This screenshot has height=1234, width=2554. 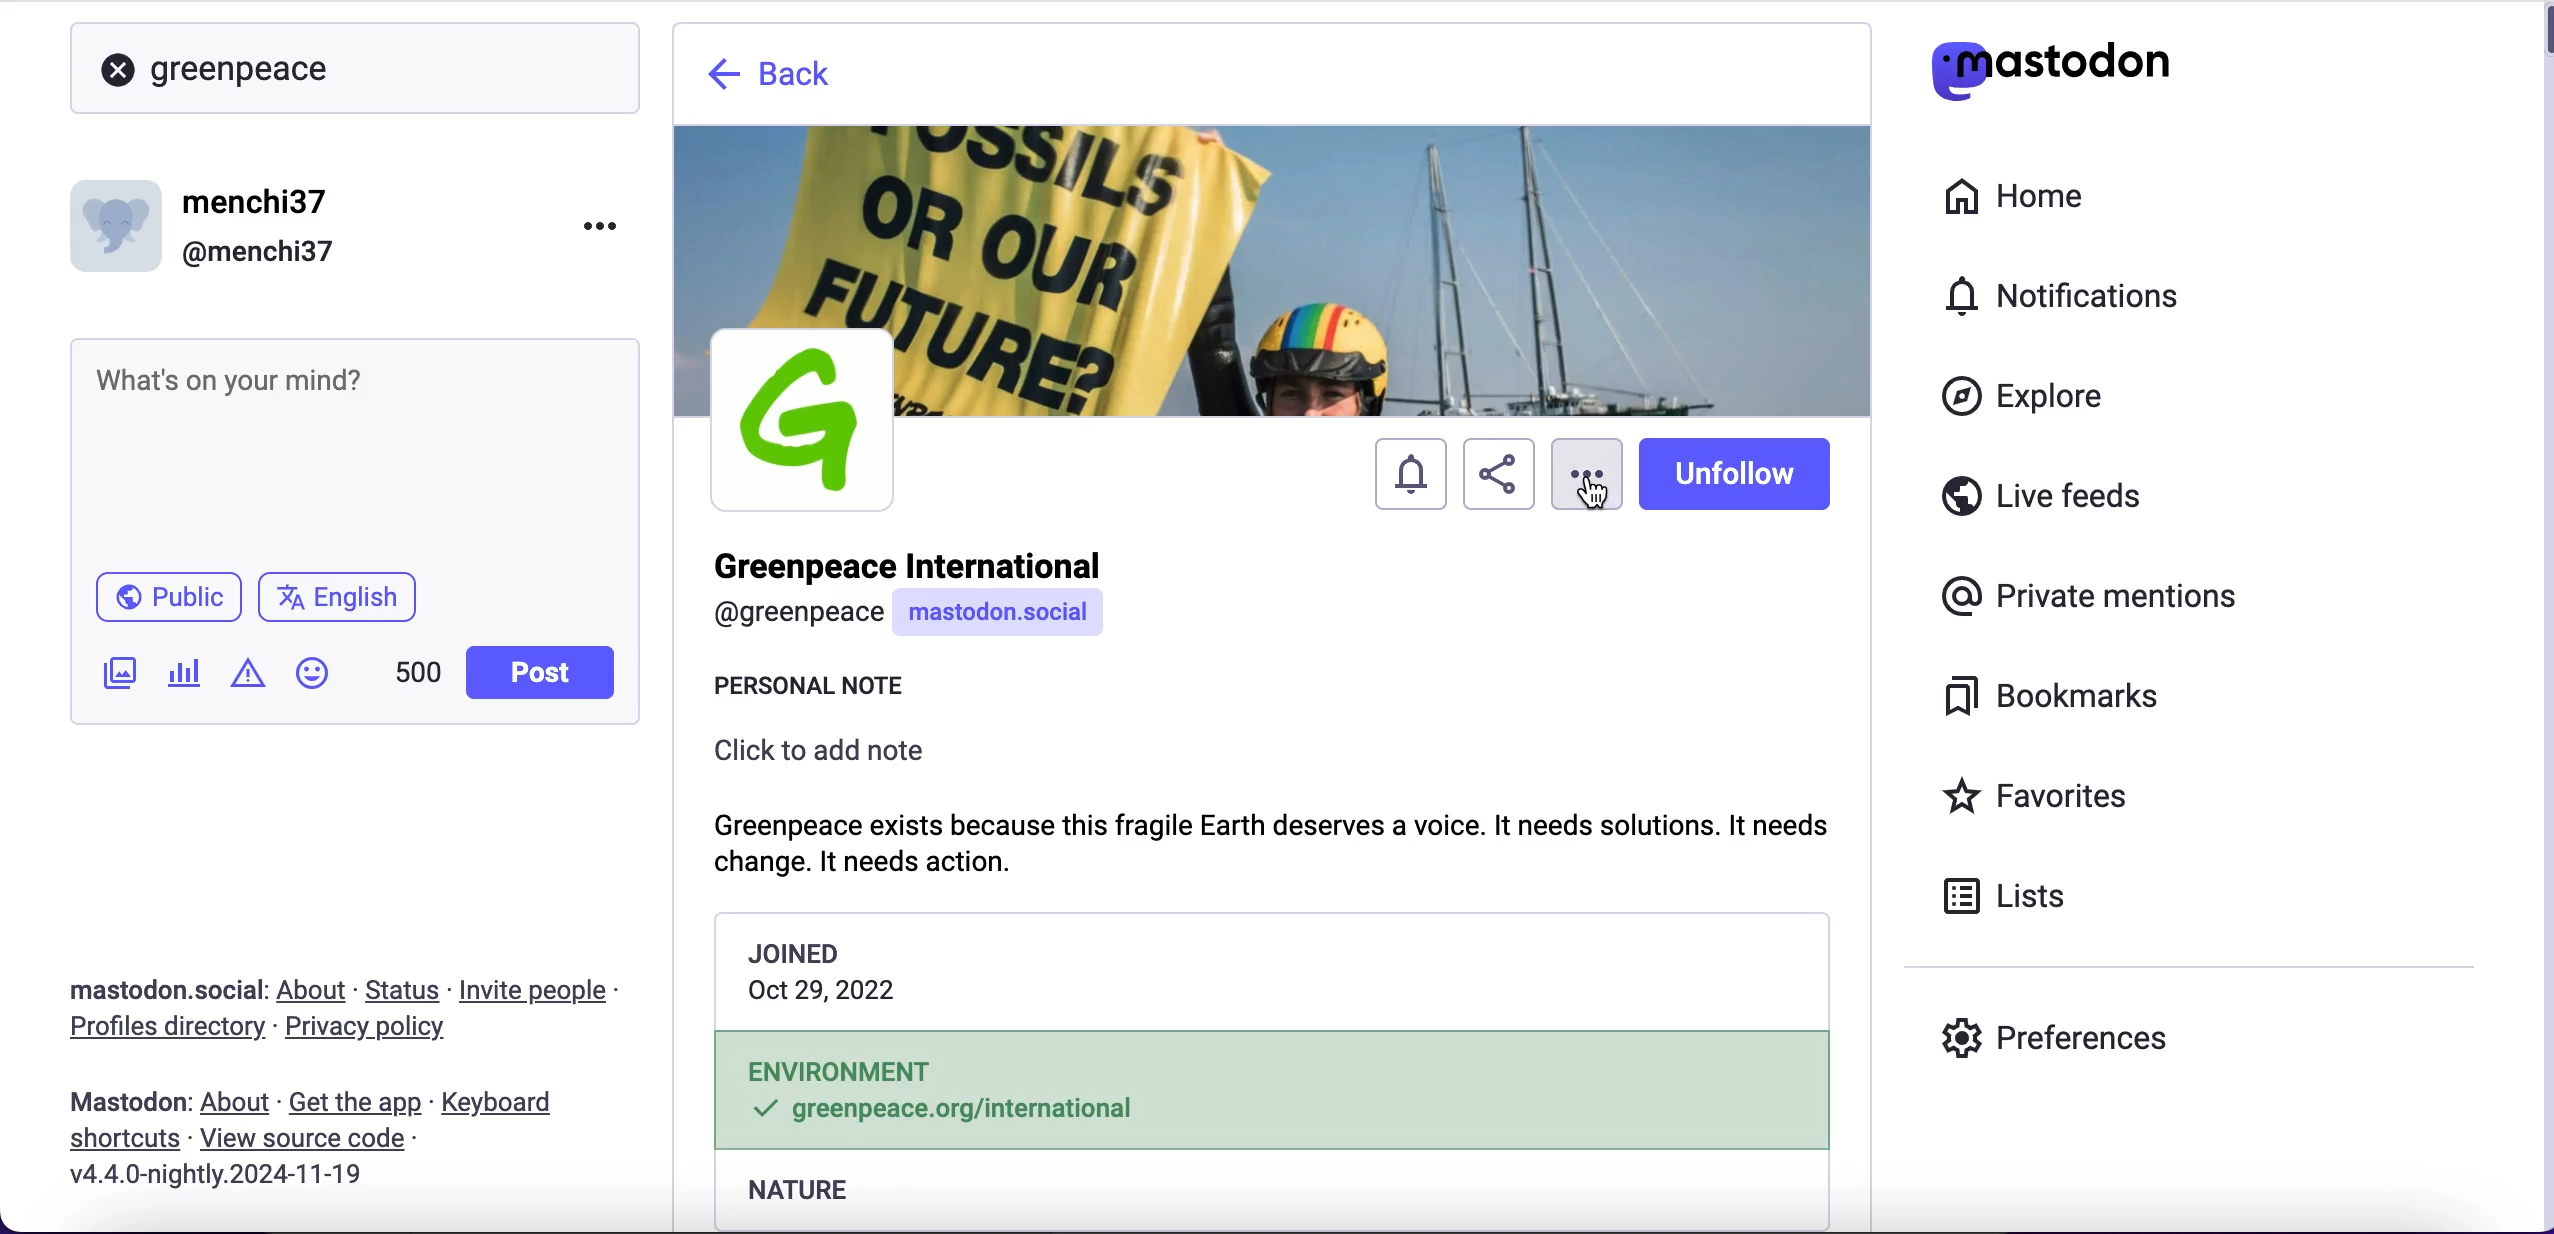 I want to click on 2024-11-19, so click(x=231, y=1173).